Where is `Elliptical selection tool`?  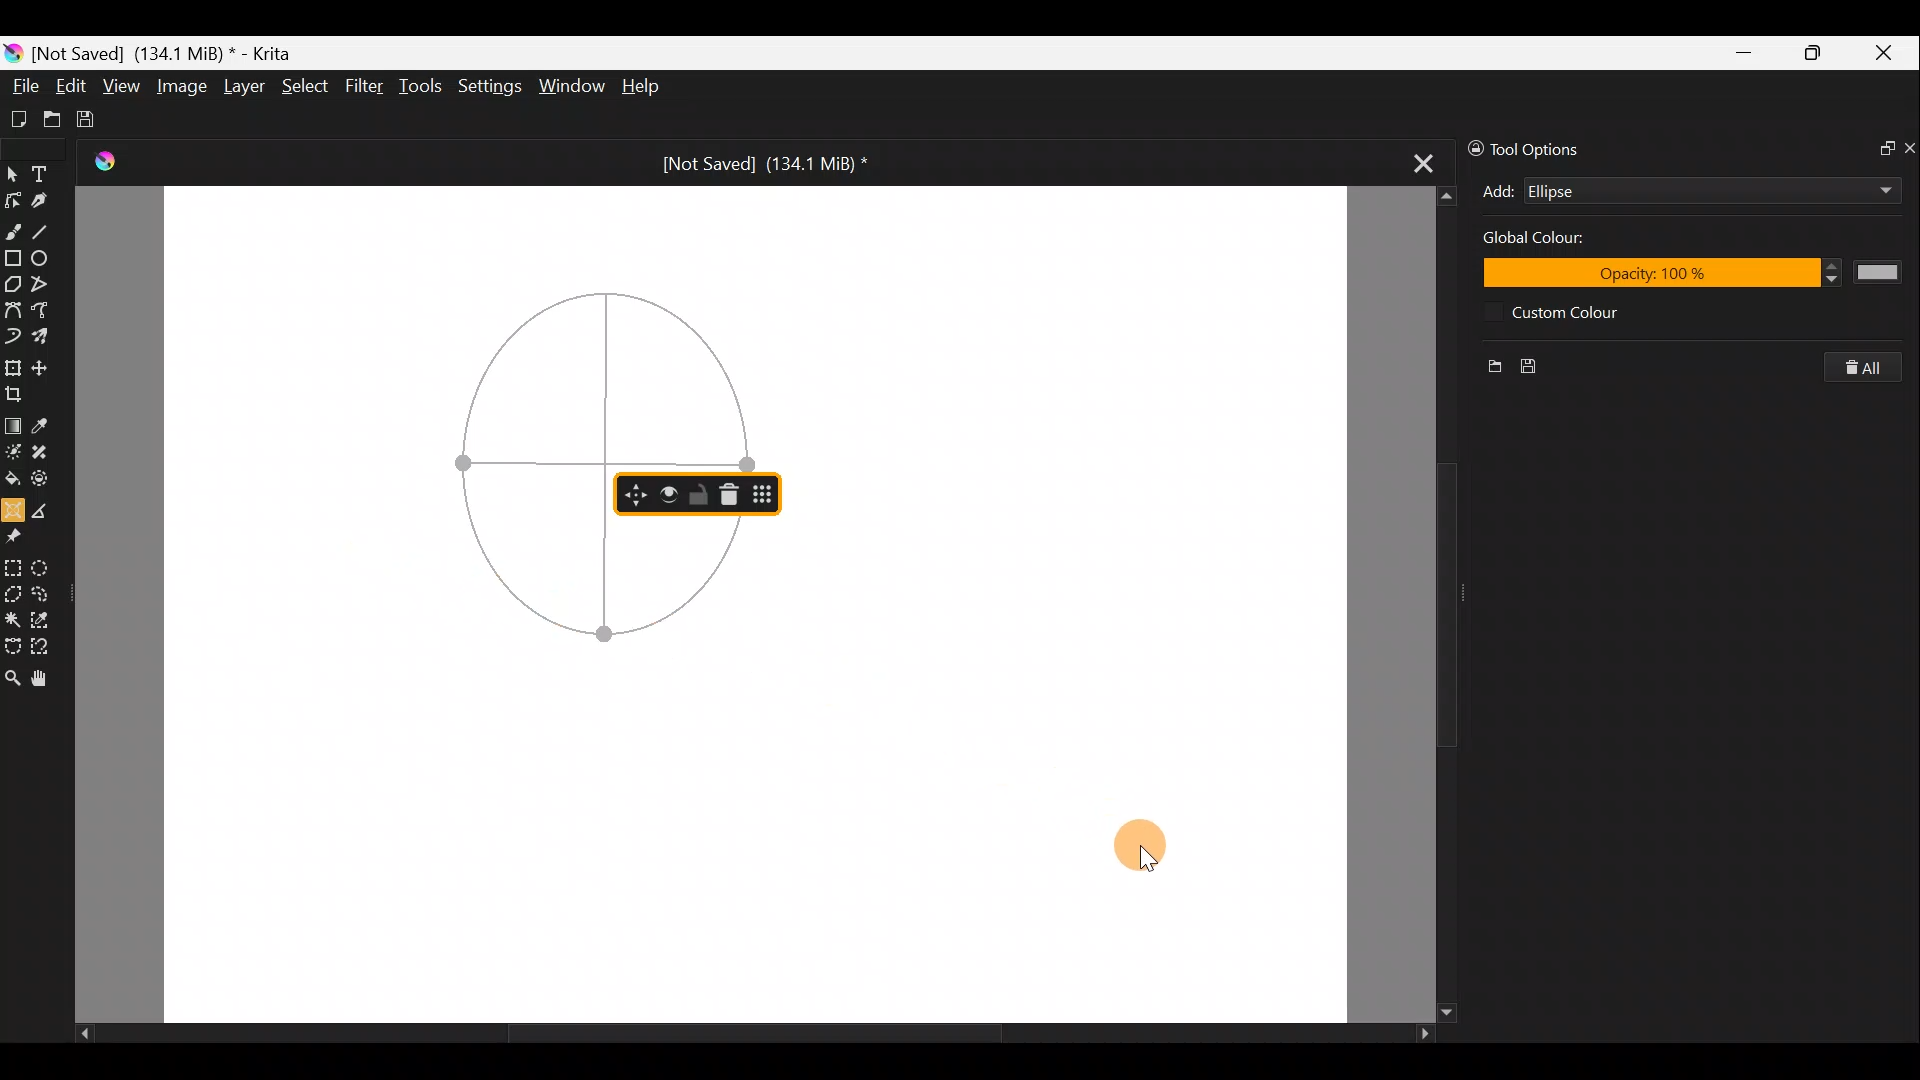
Elliptical selection tool is located at coordinates (50, 565).